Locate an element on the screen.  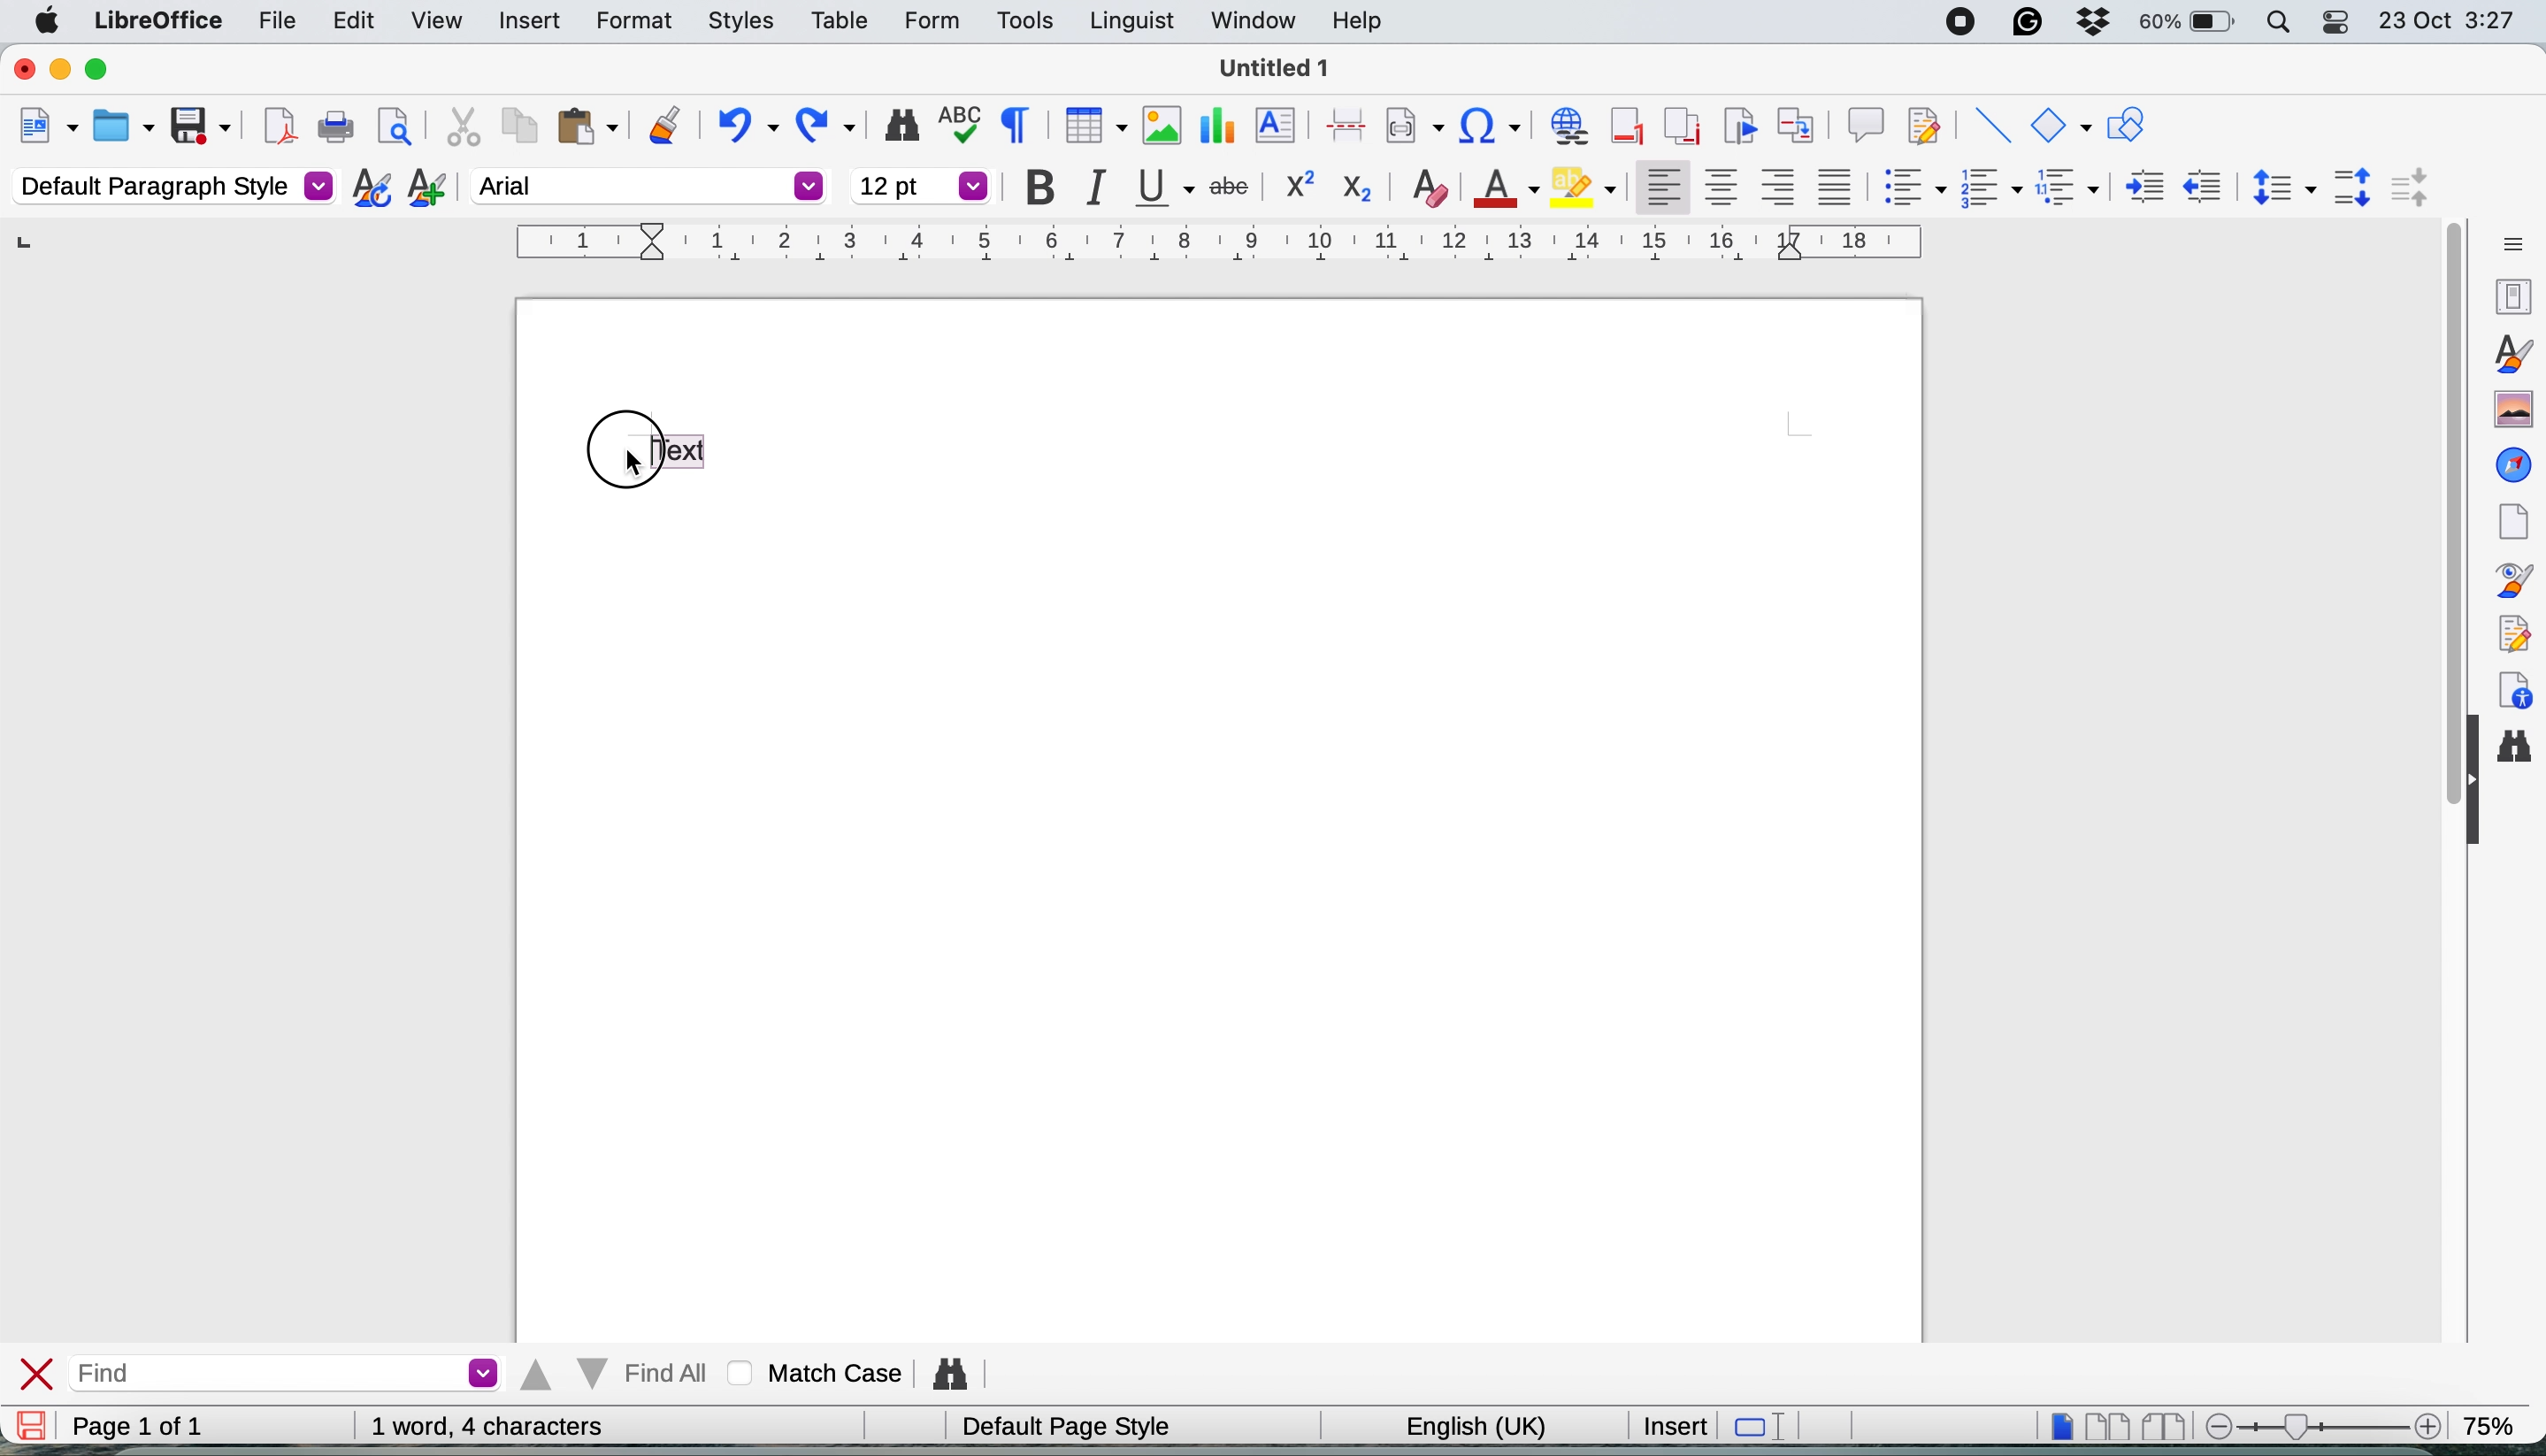
copy is located at coordinates (517, 129).